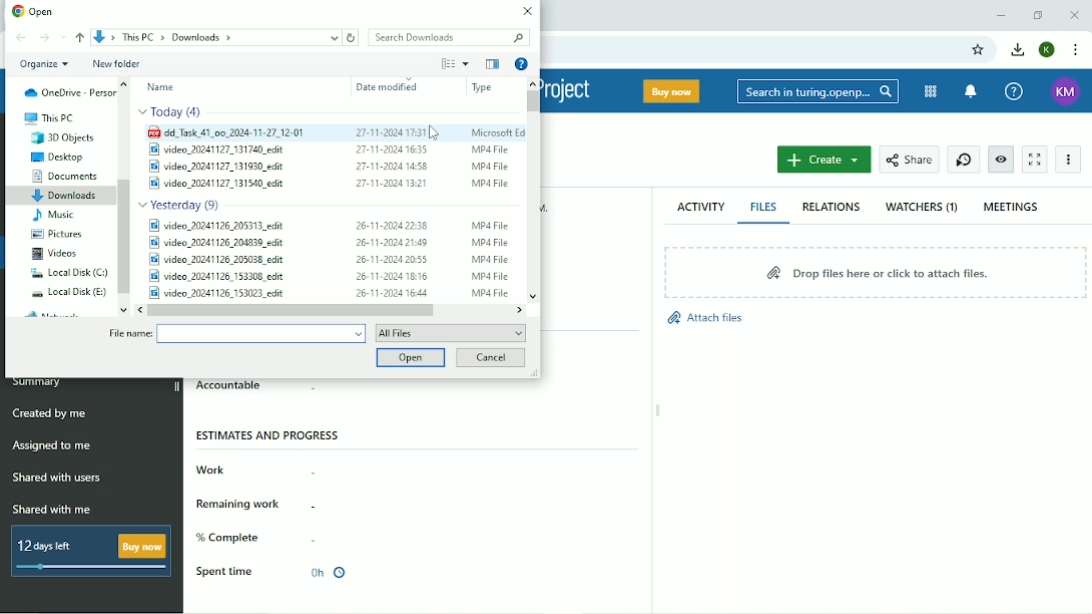 The image size is (1092, 614). Describe the element at coordinates (51, 509) in the screenshot. I see `Shared with me` at that location.